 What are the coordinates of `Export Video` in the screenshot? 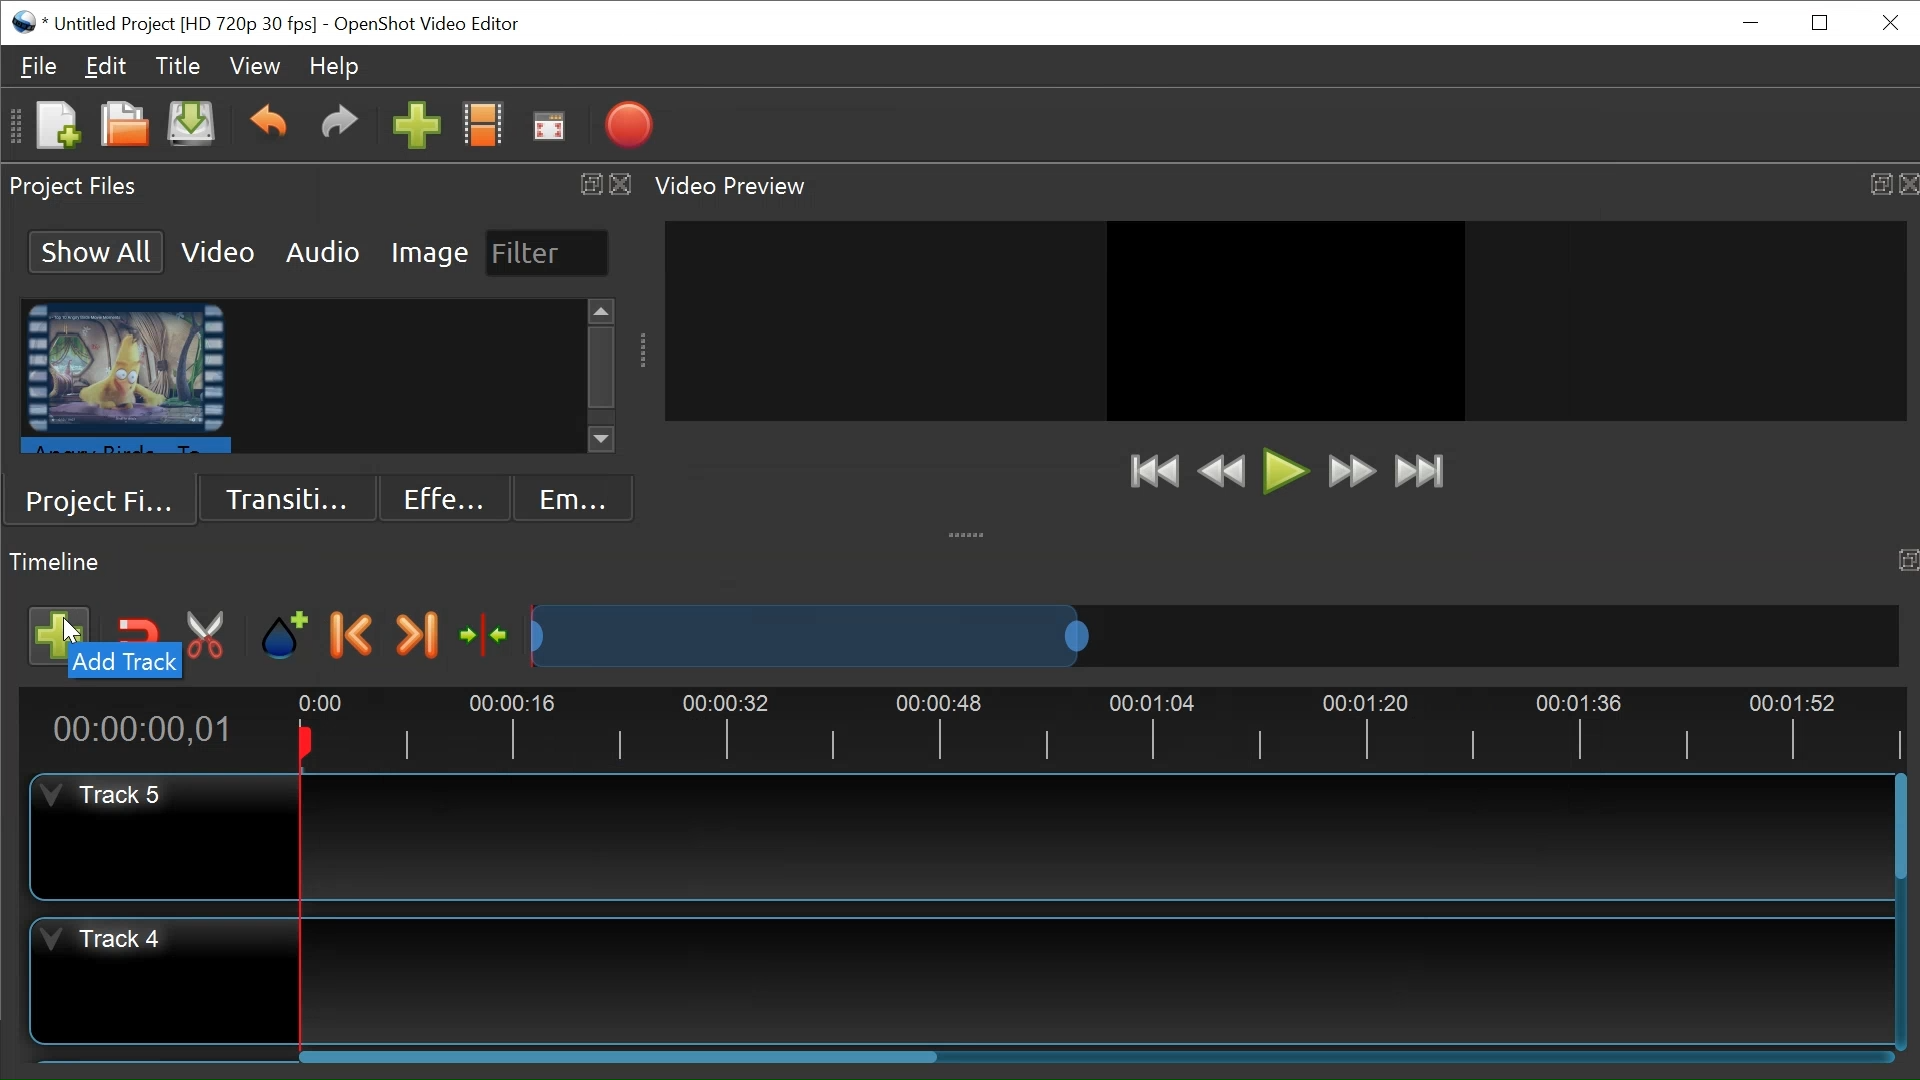 It's located at (631, 124).